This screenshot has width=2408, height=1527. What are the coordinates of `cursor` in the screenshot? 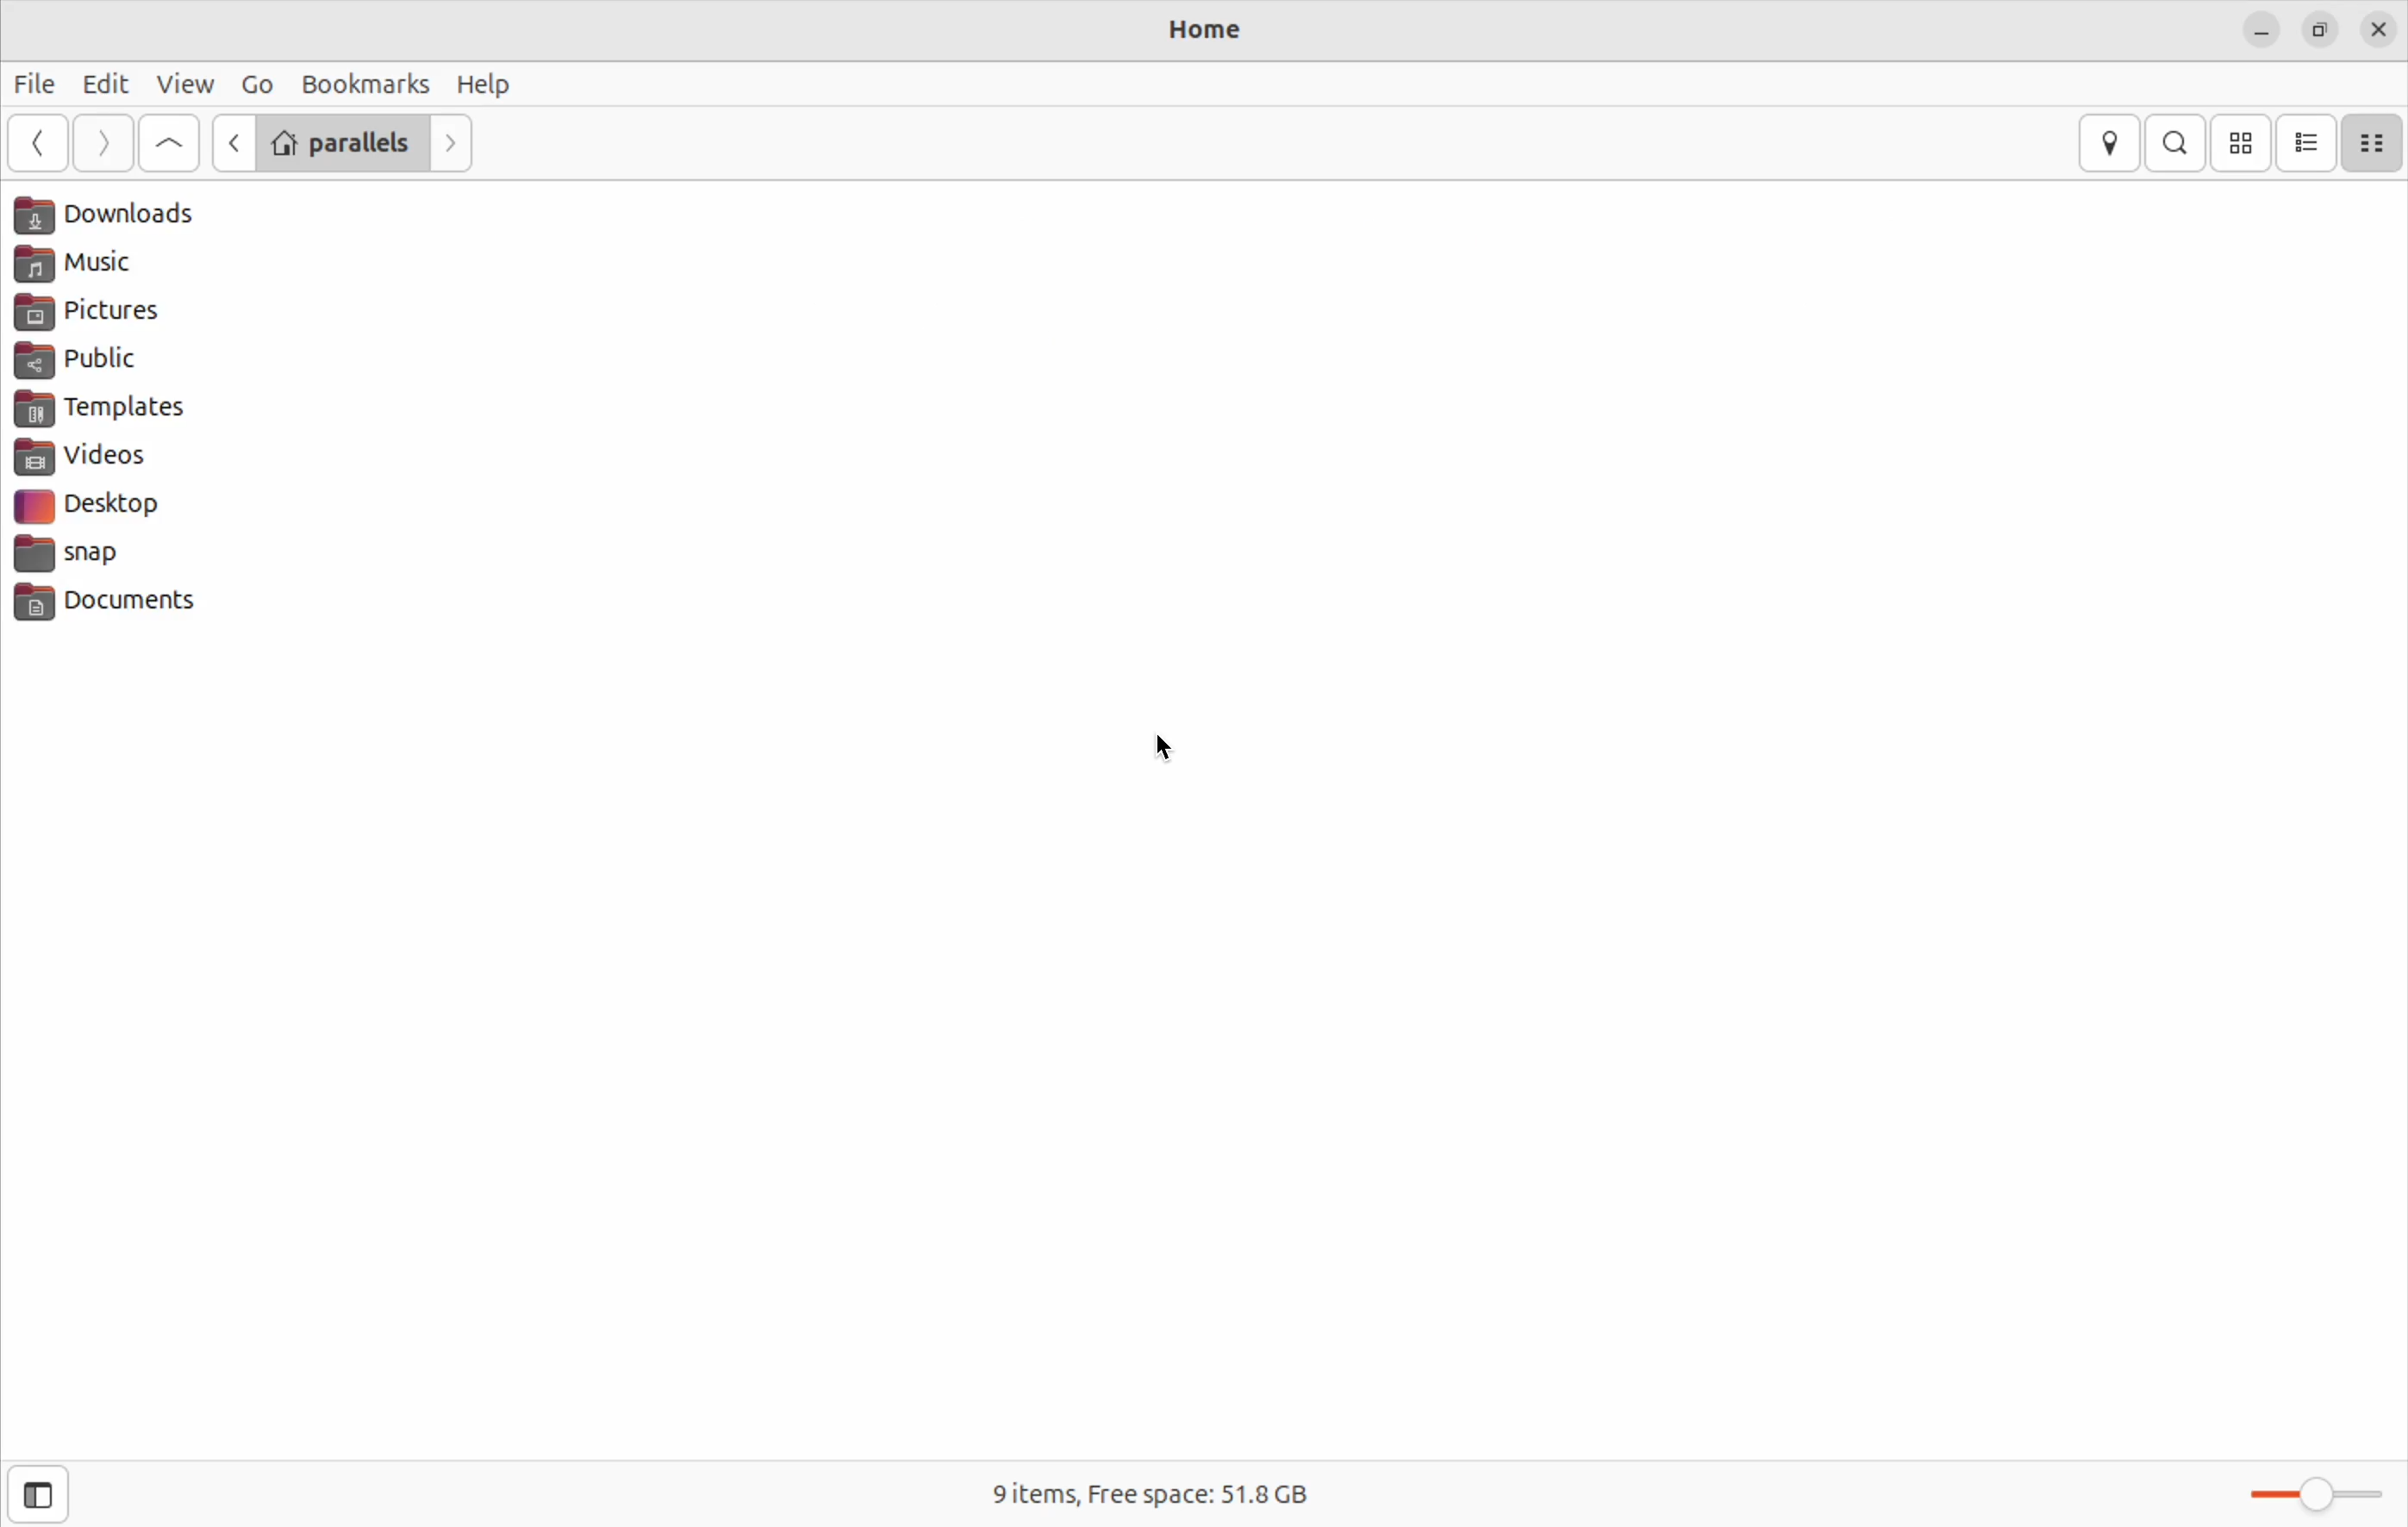 It's located at (1170, 749).